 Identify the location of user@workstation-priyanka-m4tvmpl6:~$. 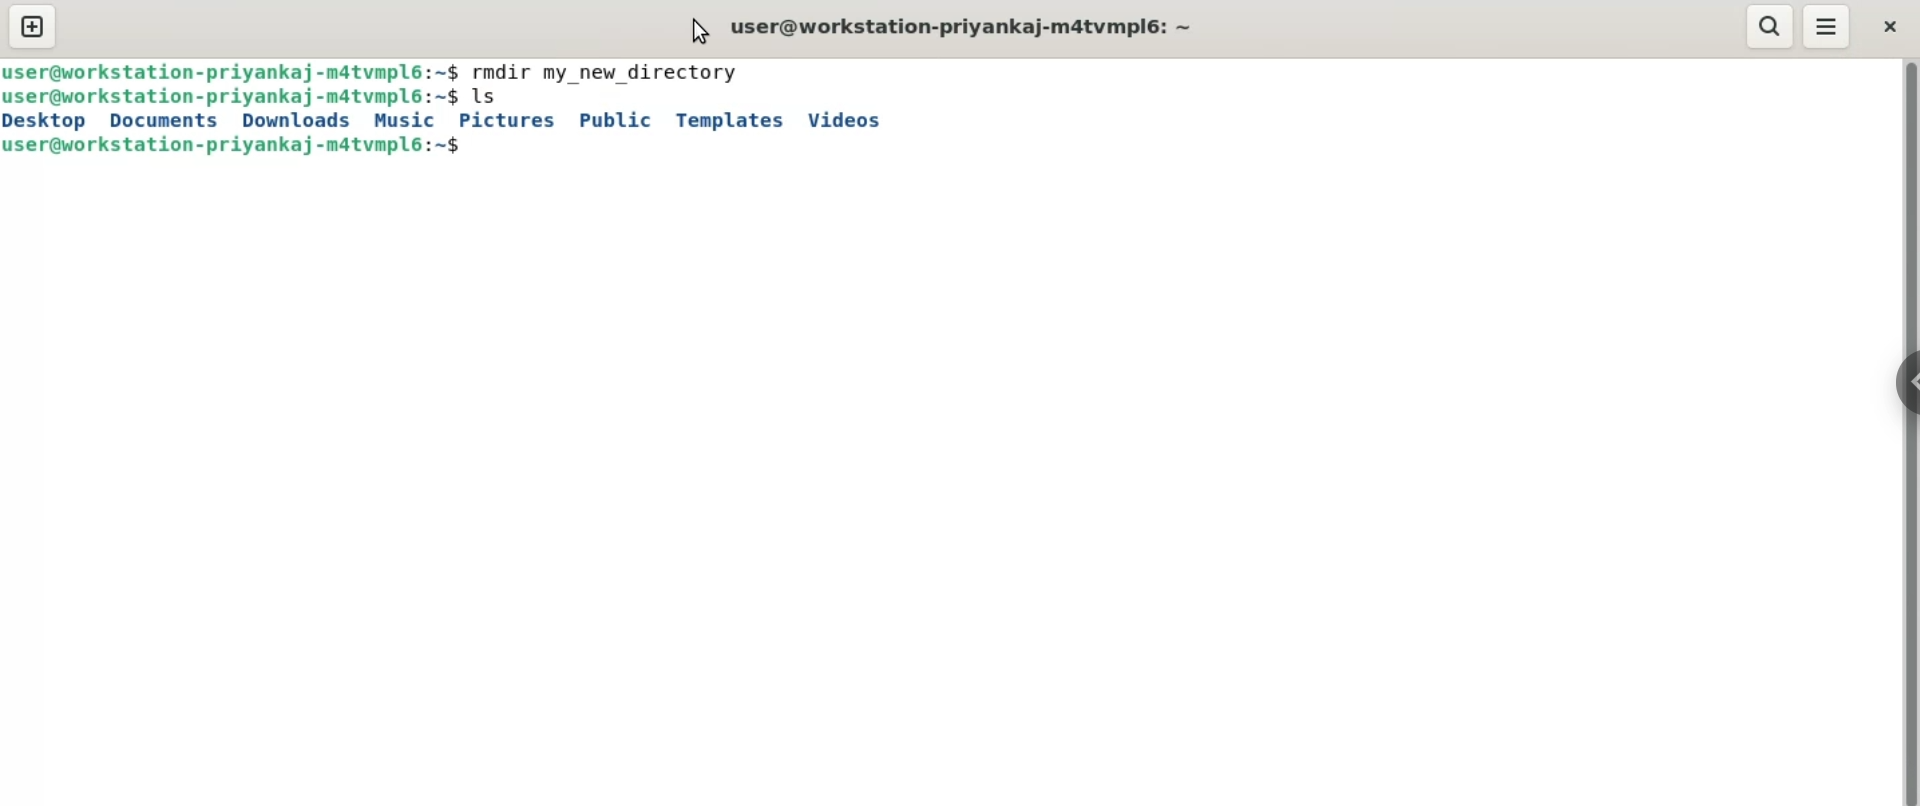
(235, 71).